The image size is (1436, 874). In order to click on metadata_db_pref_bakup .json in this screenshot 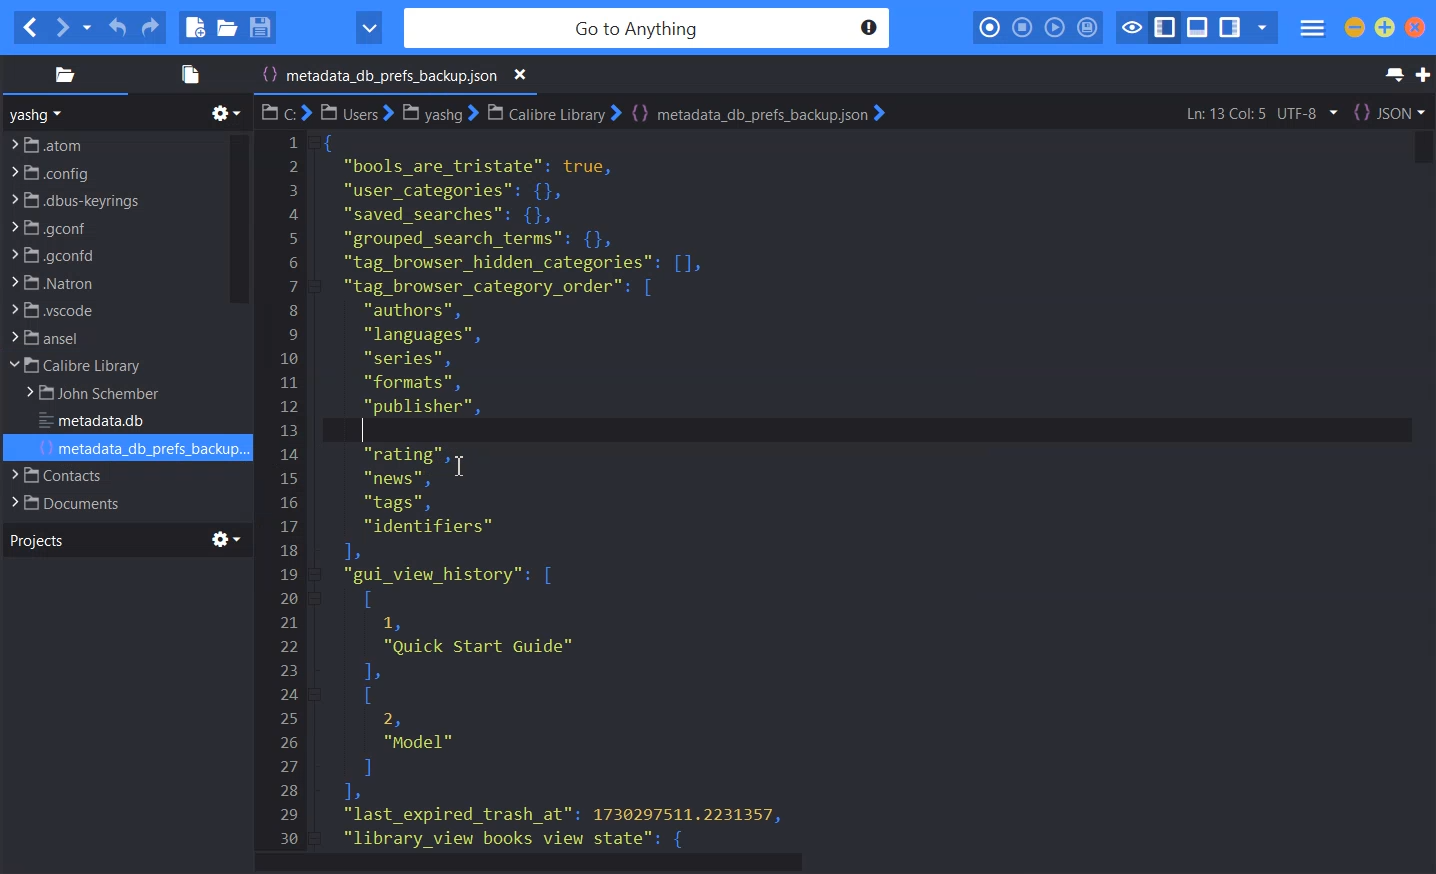, I will do `click(399, 77)`.